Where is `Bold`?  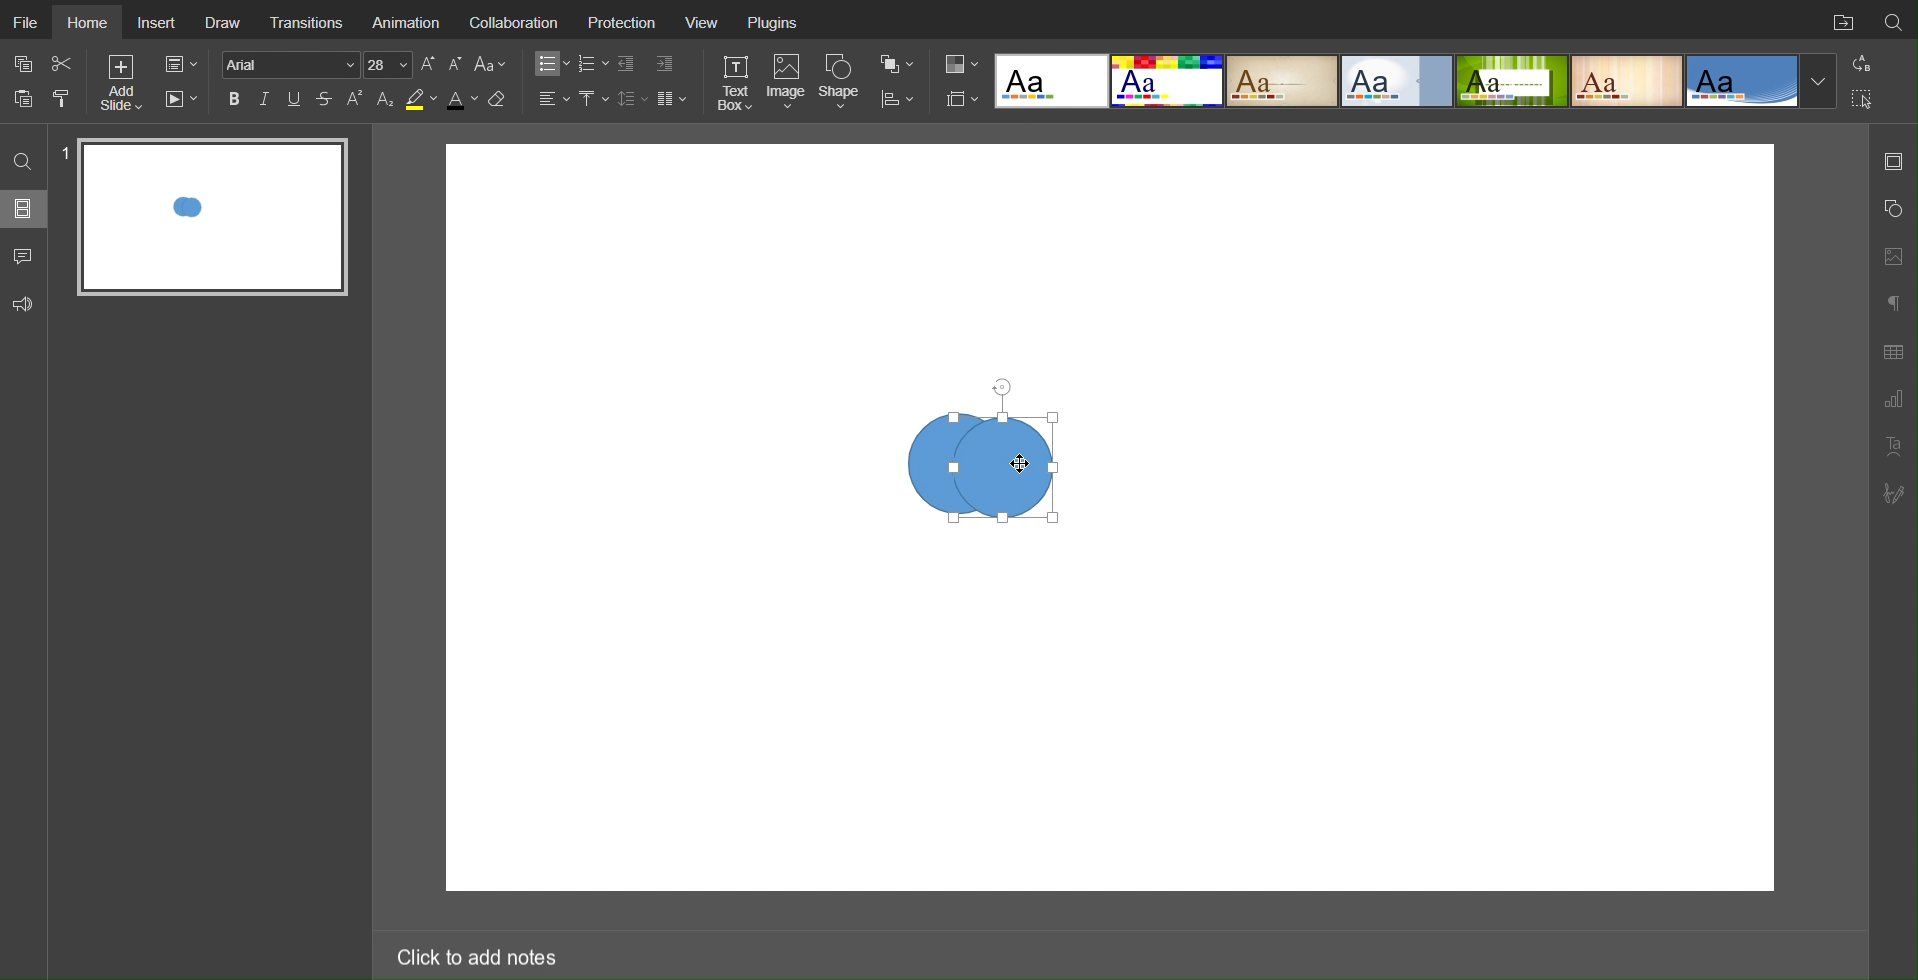 Bold is located at coordinates (234, 98).